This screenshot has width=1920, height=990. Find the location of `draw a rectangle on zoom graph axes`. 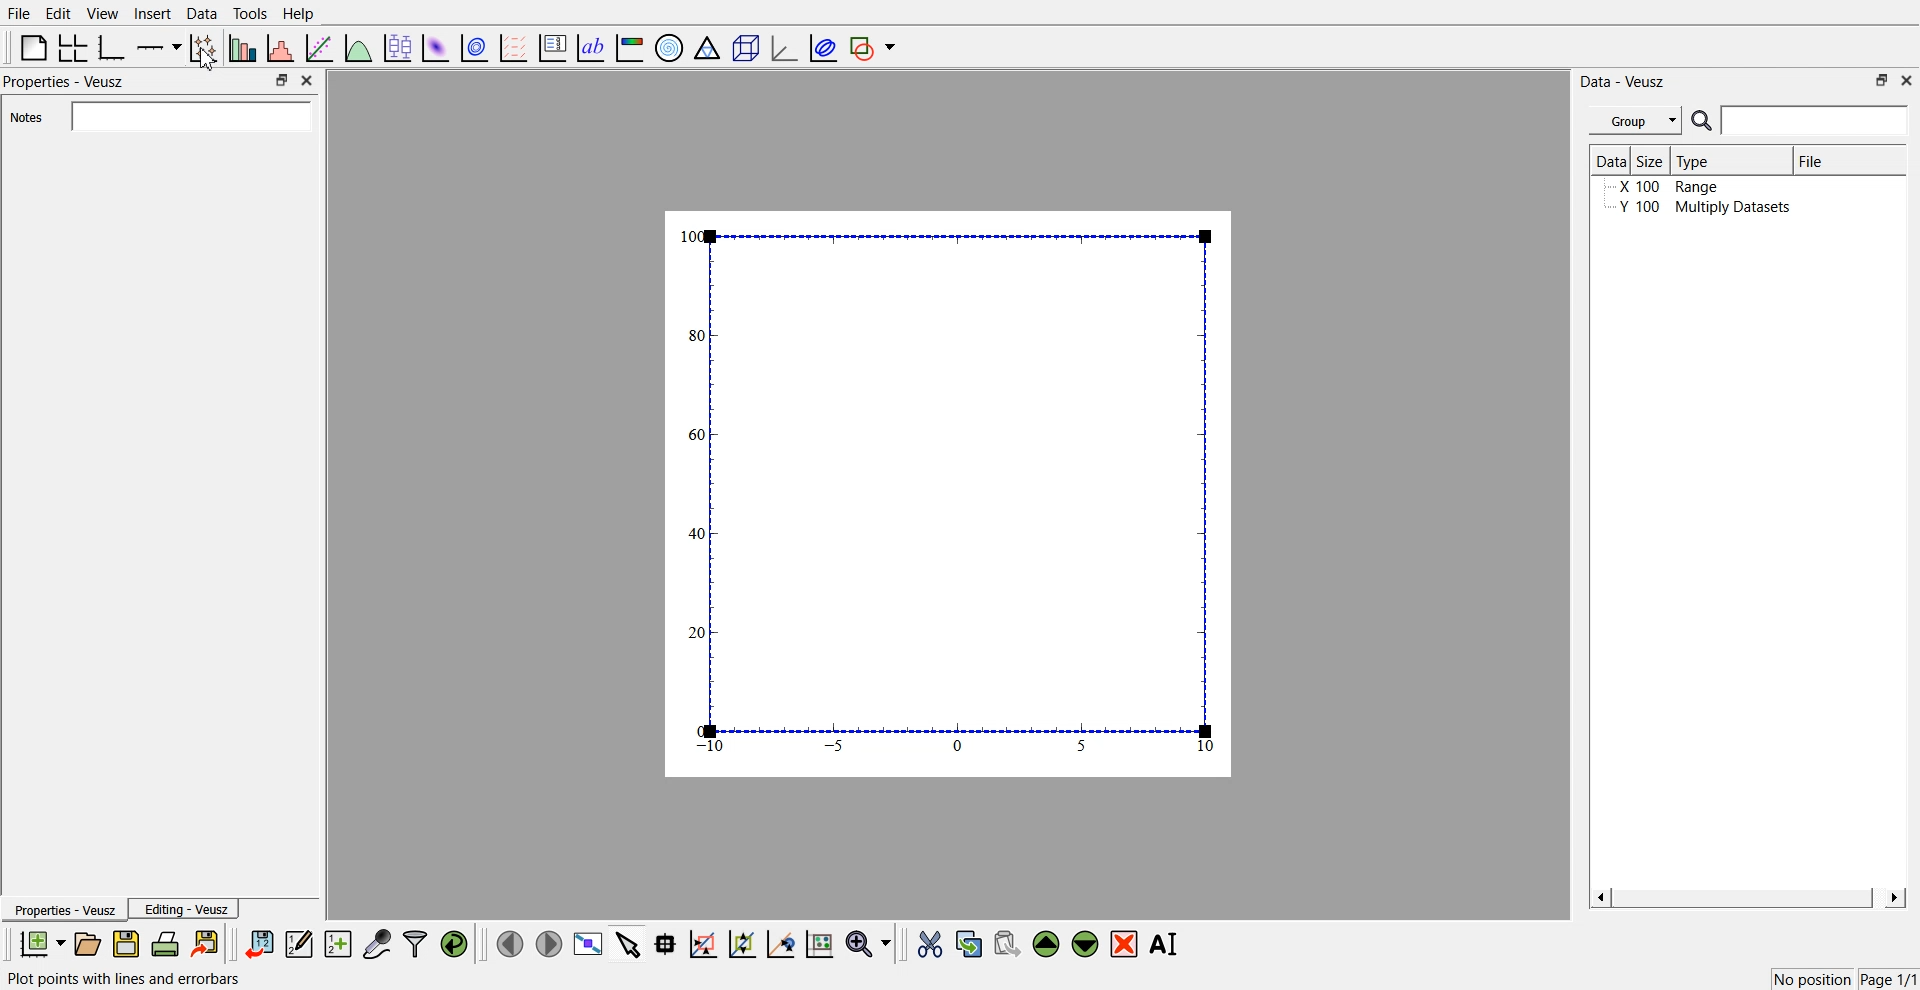

draw a rectangle on zoom graph axes is located at coordinates (702, 942).